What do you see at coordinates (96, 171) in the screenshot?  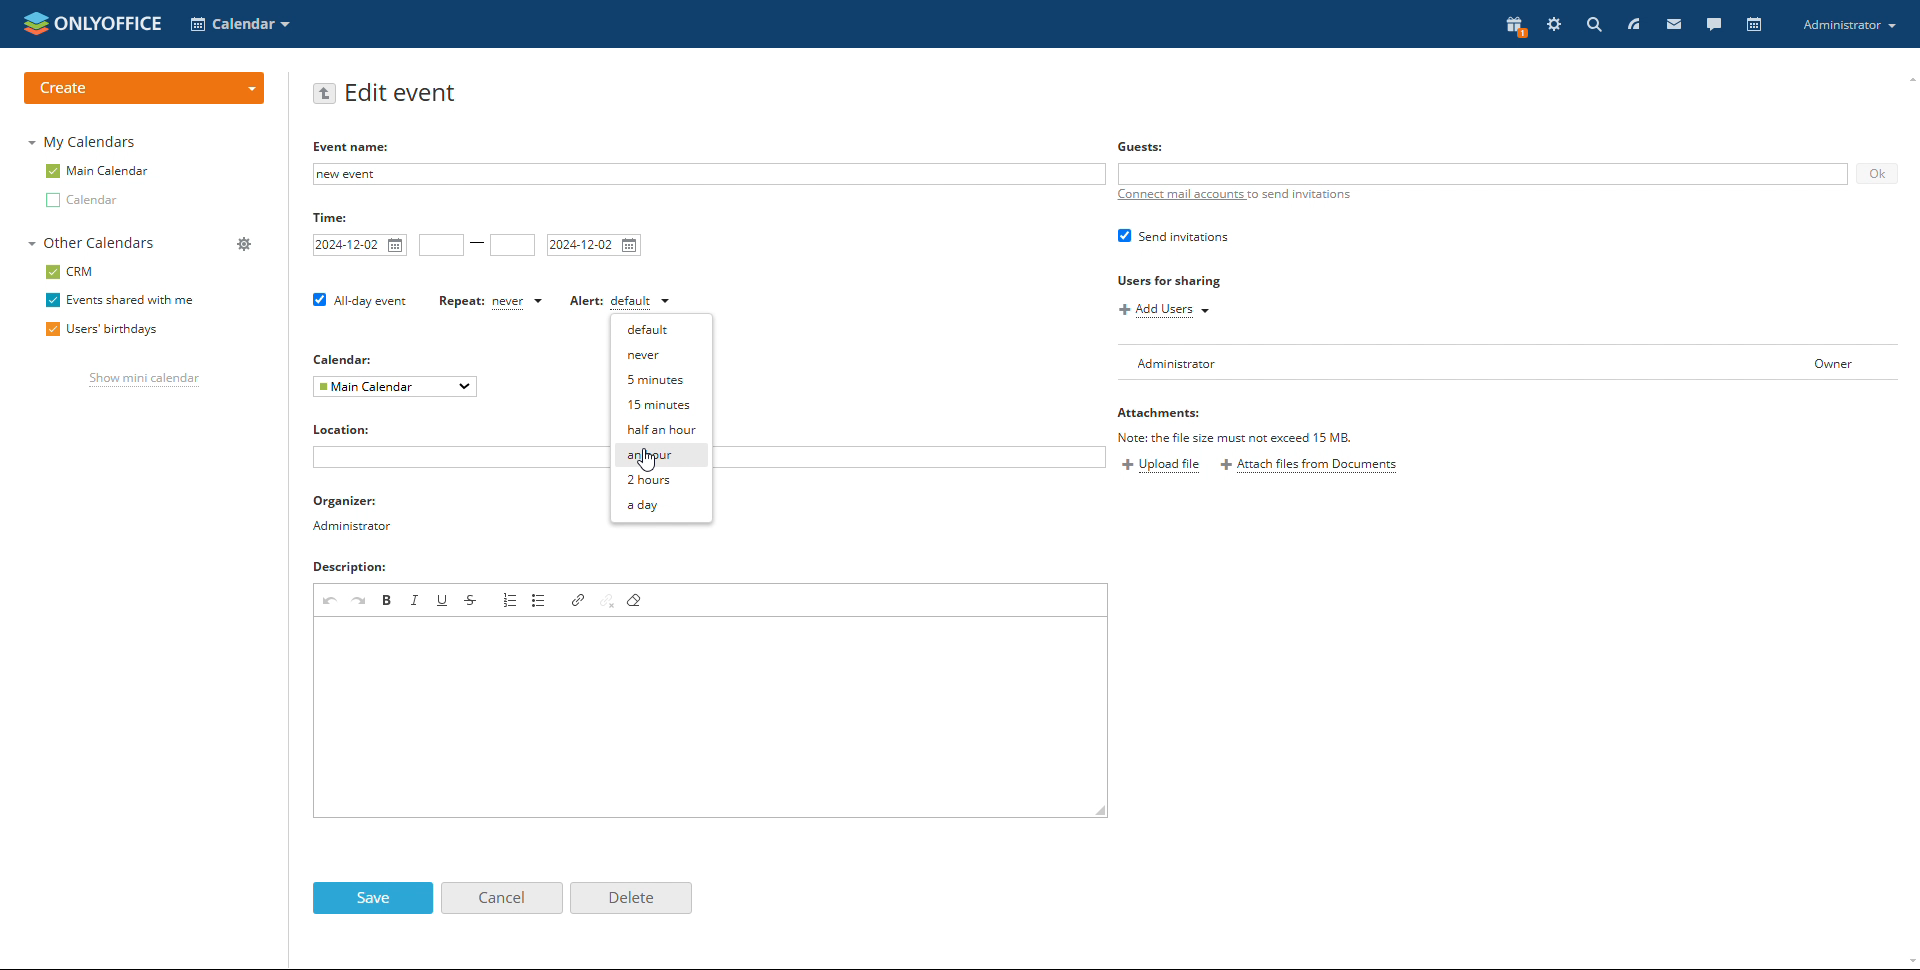 I see `main calendar` at bounding box center [96, 171].